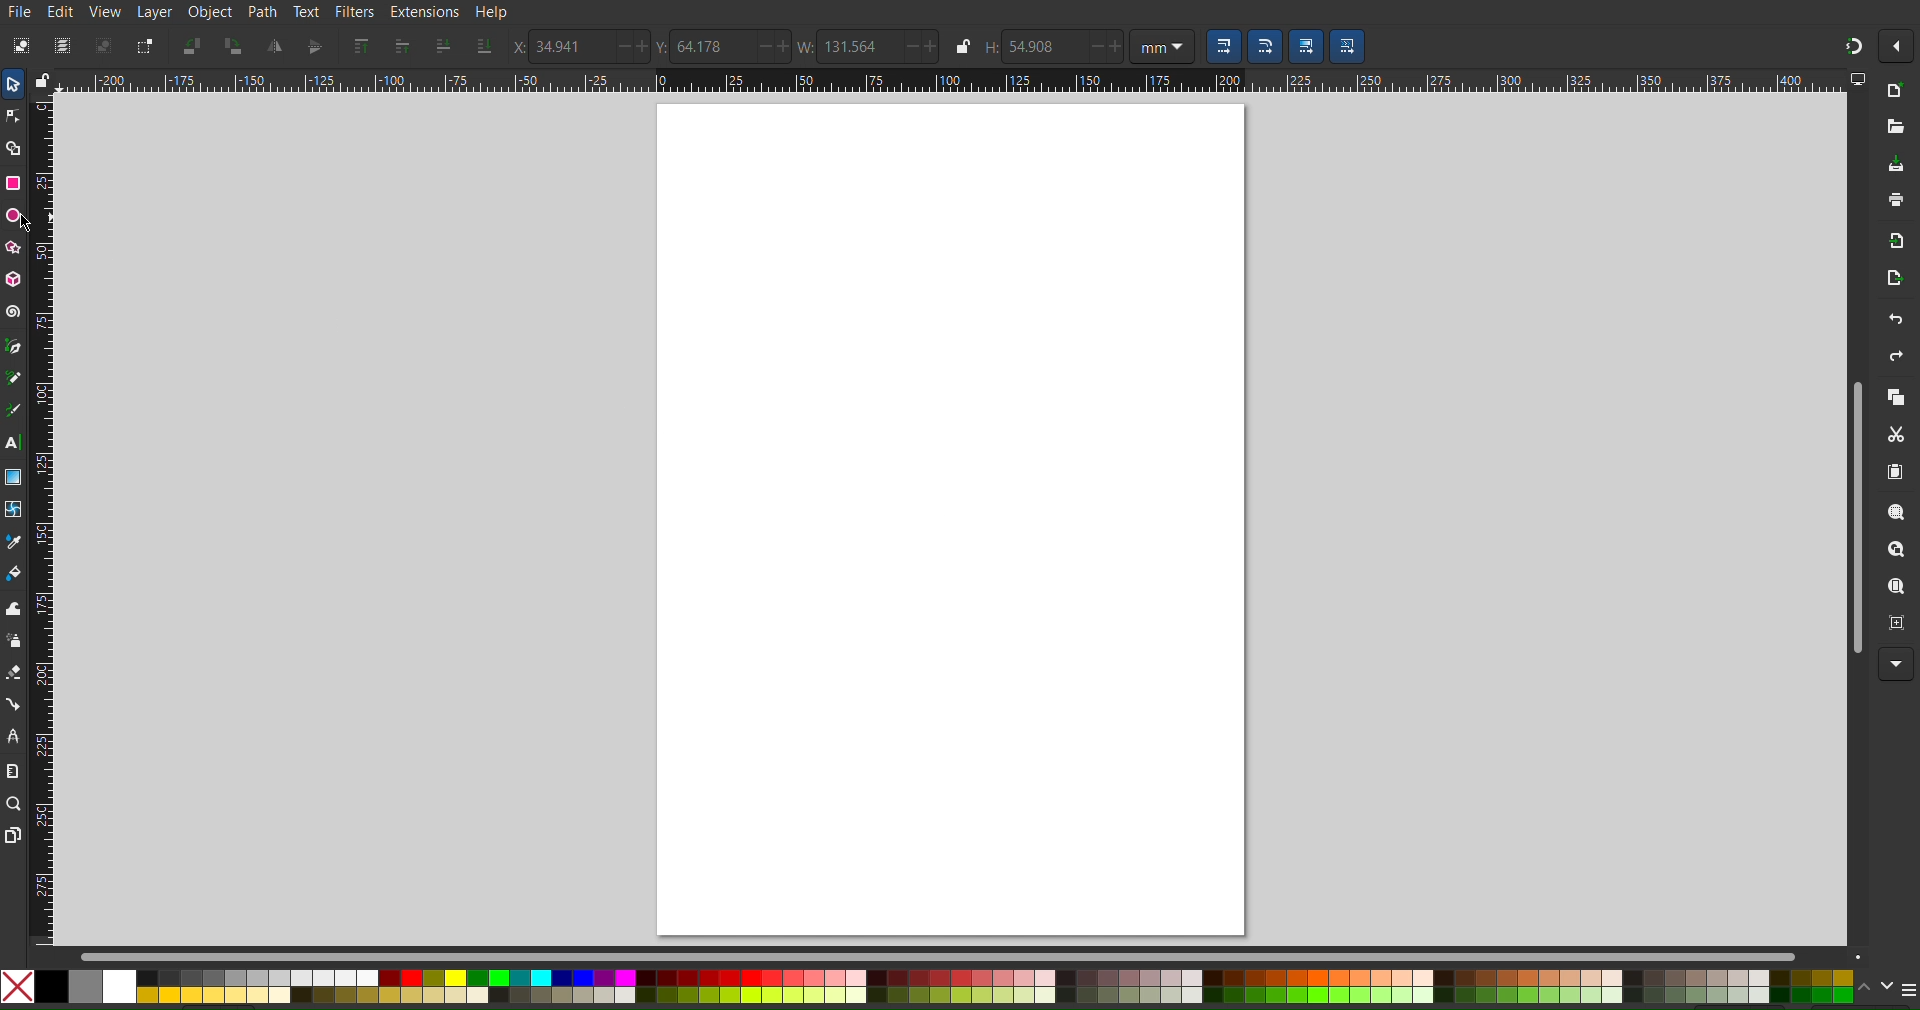 The image size is (1920, 1010). What do you see at coordinates (491, 12) in the screenshot?
I see `Help` at bounding box center [491, 12].